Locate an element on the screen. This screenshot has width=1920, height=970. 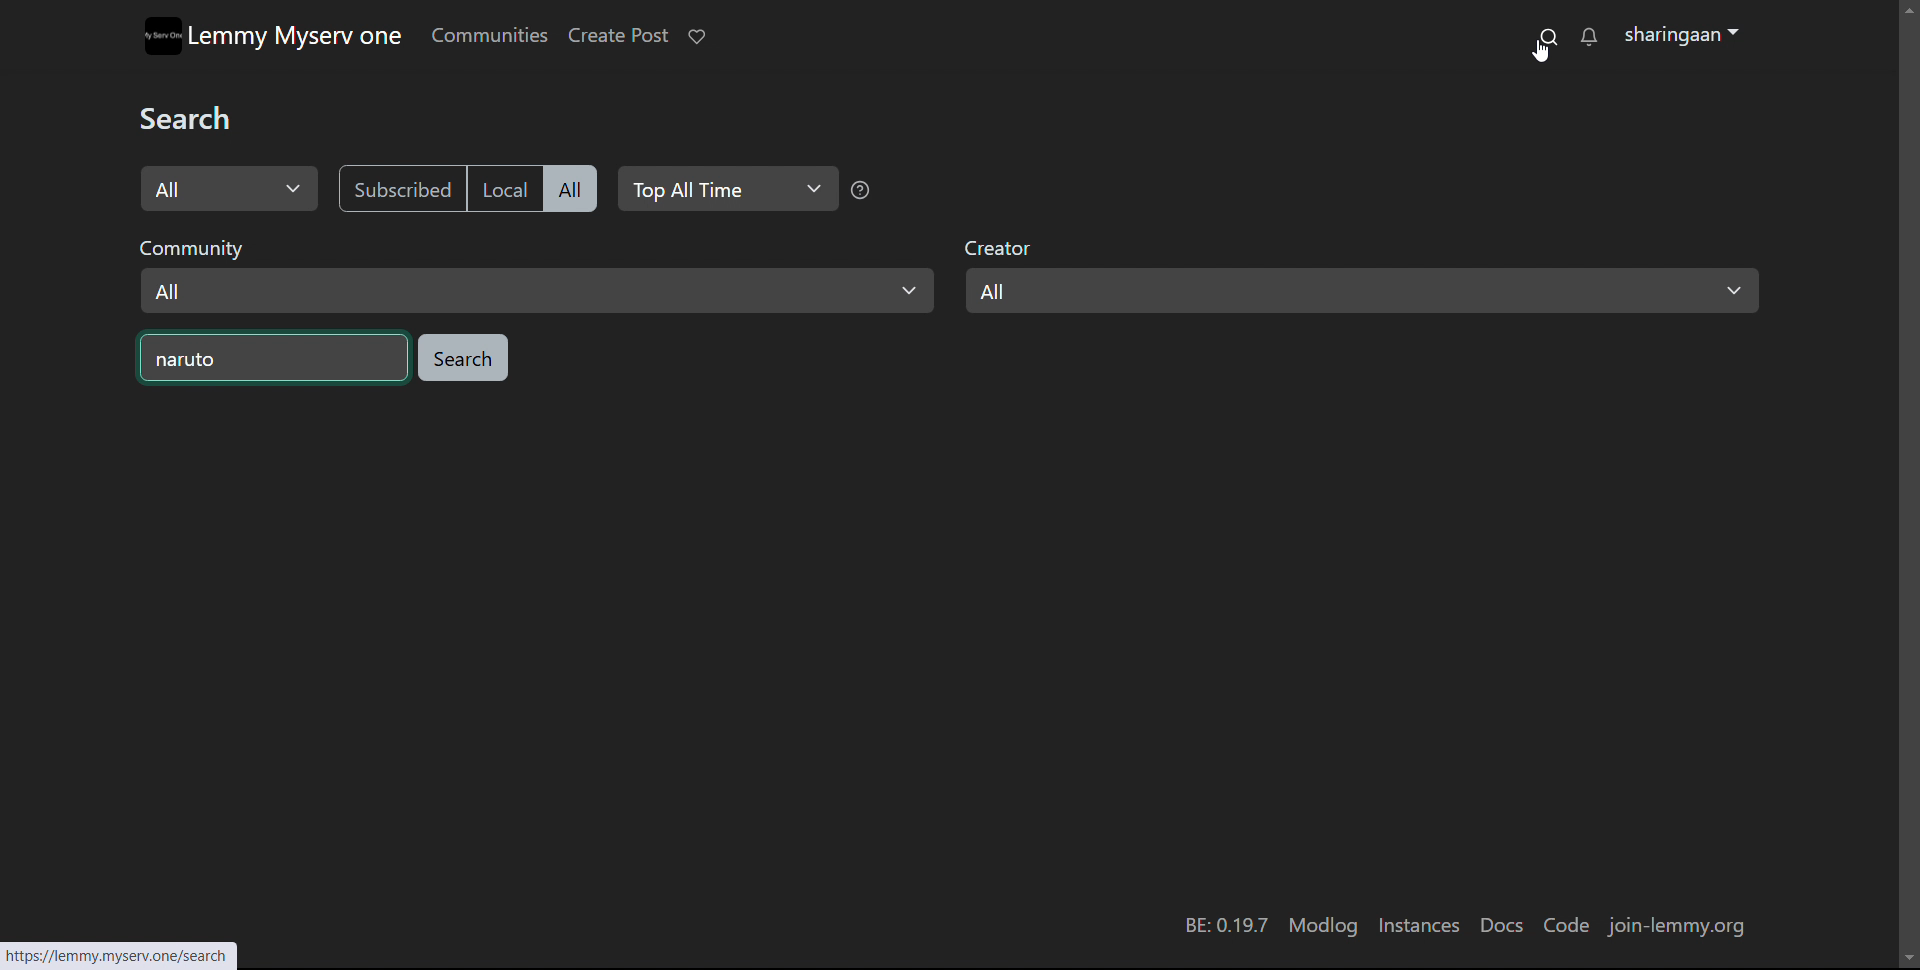
instances is located at coordinates (1419, 928).